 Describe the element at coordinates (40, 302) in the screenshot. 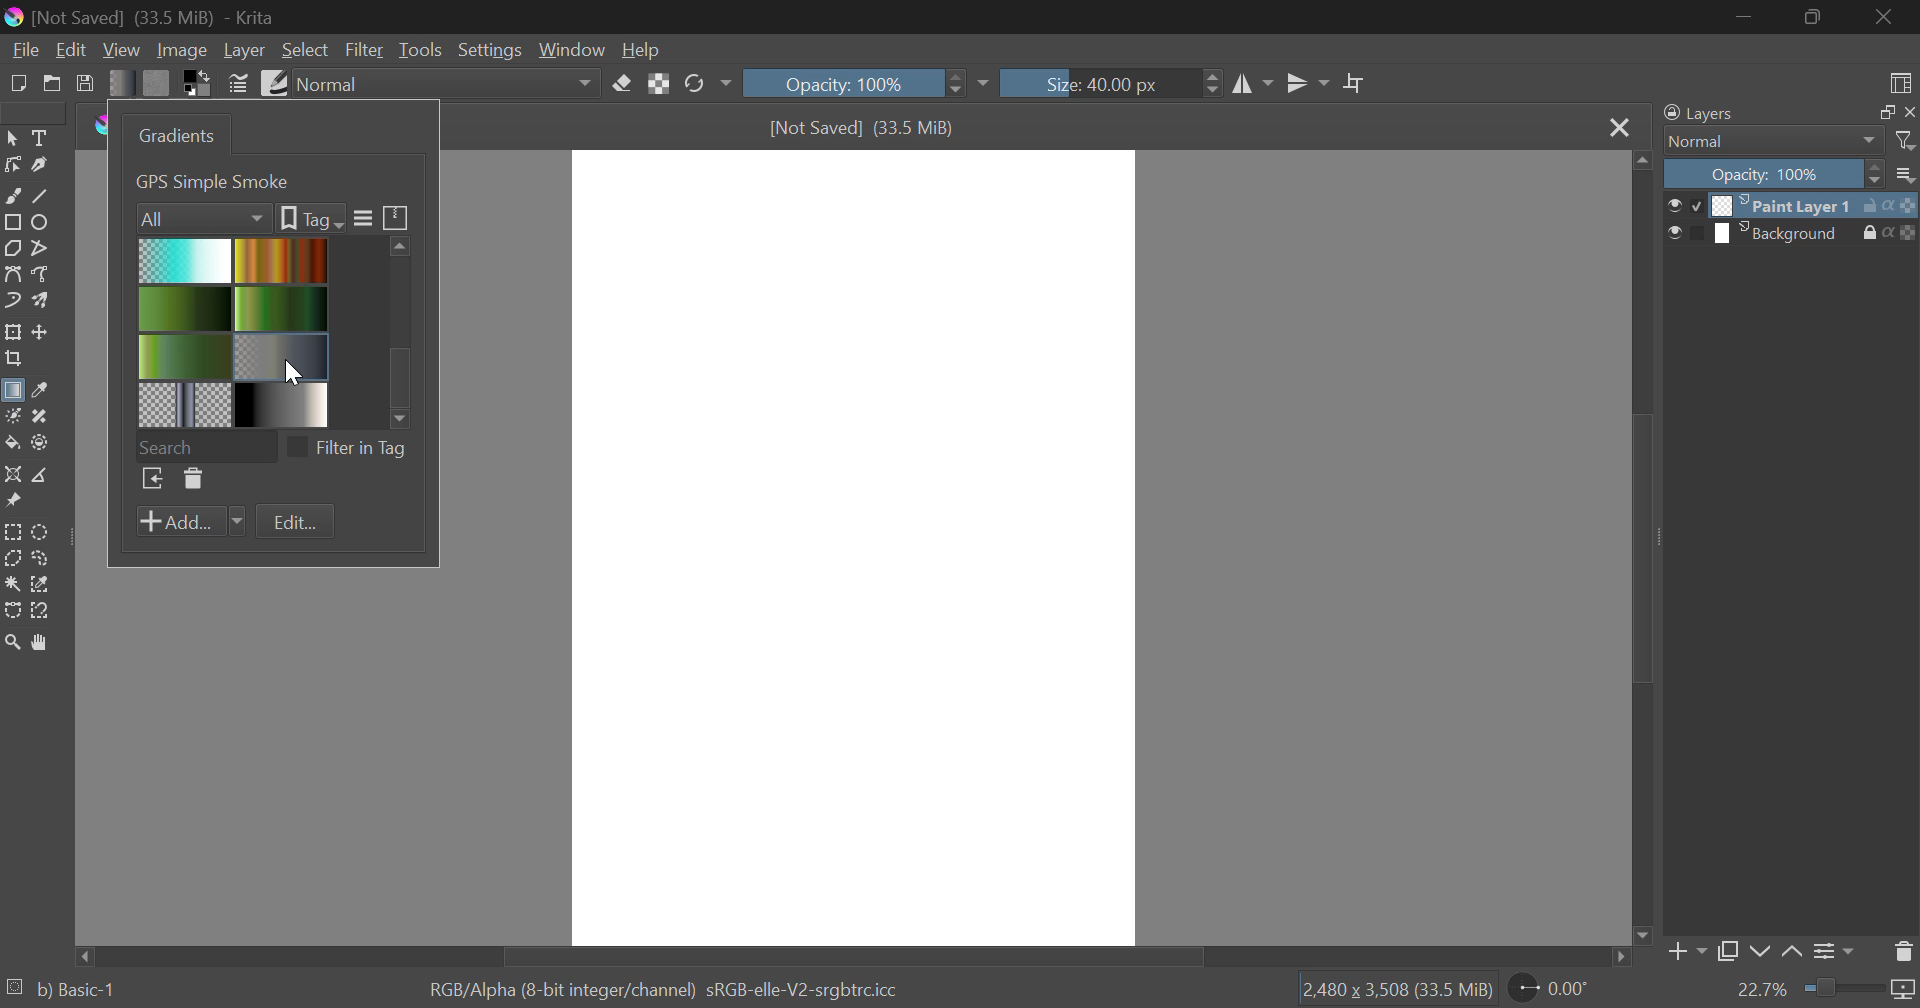

I see `Multibrush Tool` at that location.